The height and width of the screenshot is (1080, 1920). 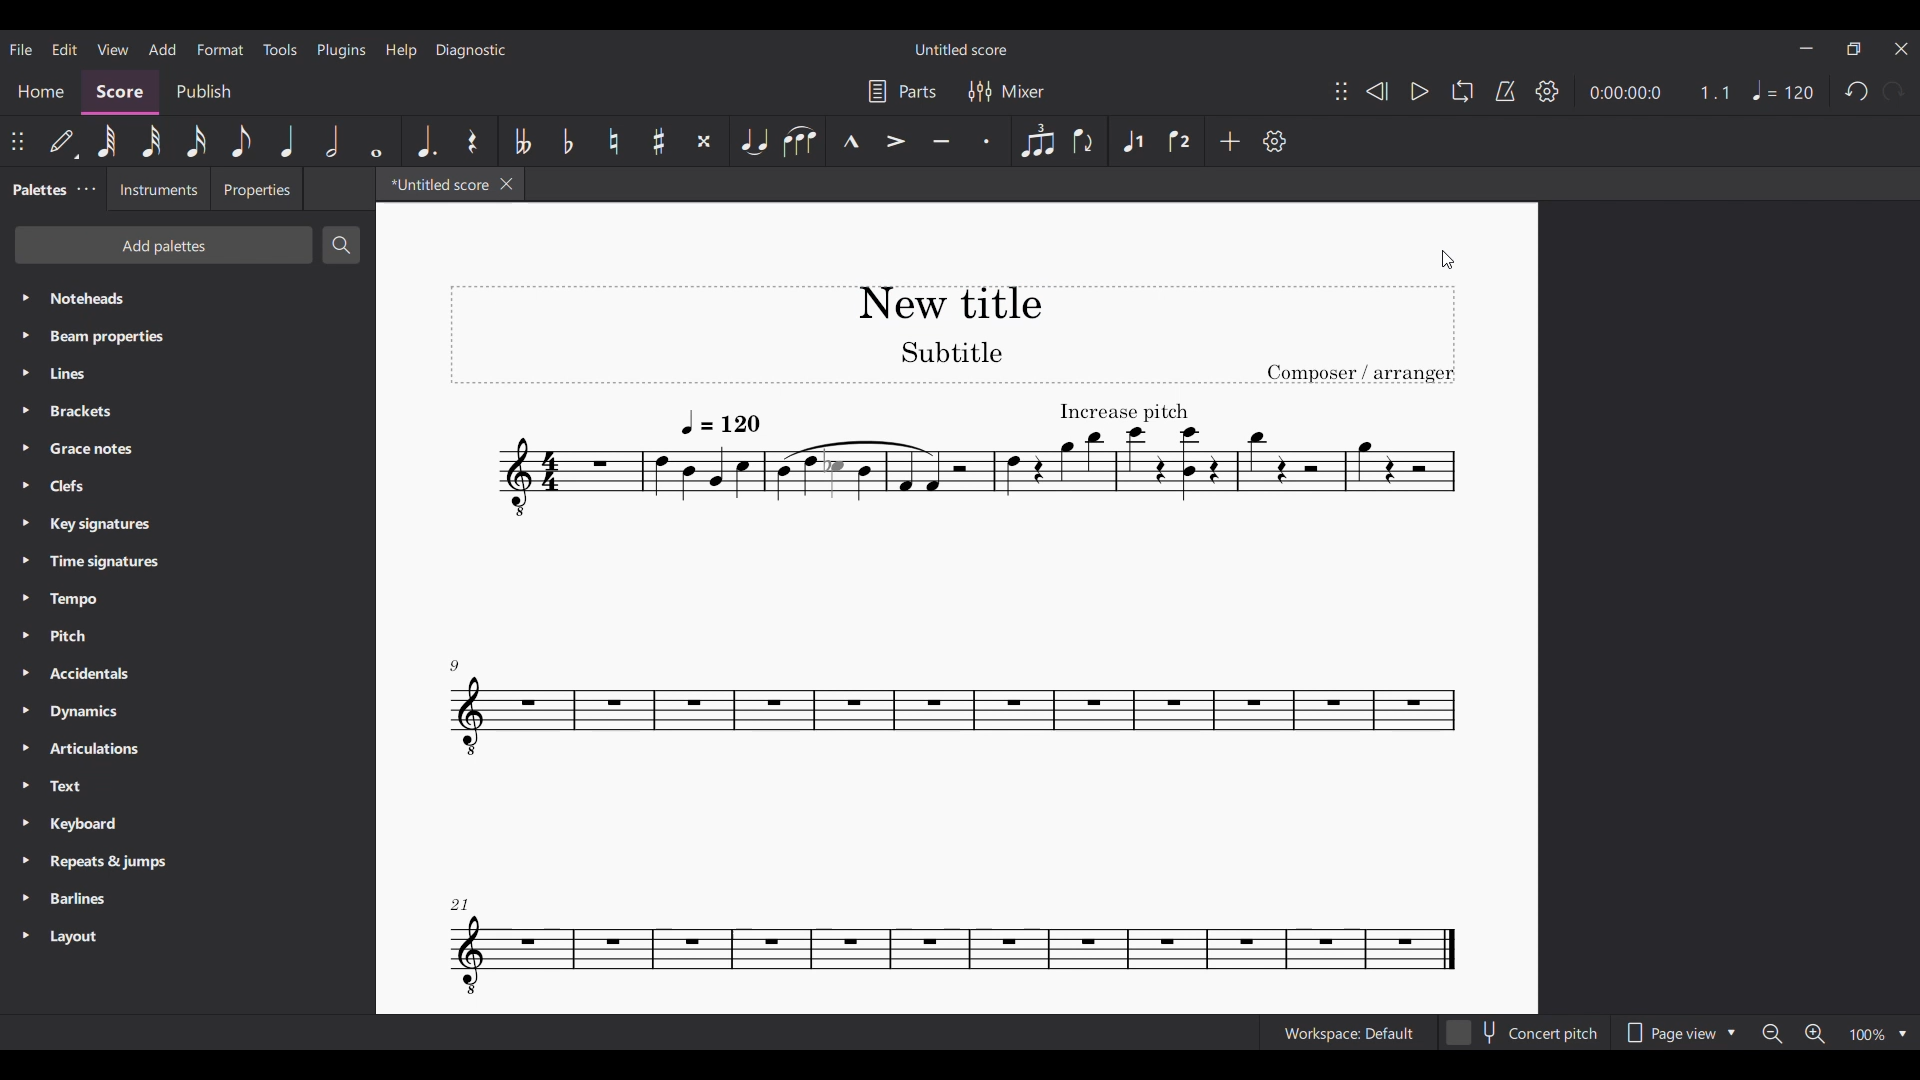 What do you see at coordinates (64, 49) in the screenshot?
I see `Edit menu` at bounding box center [64, 49].